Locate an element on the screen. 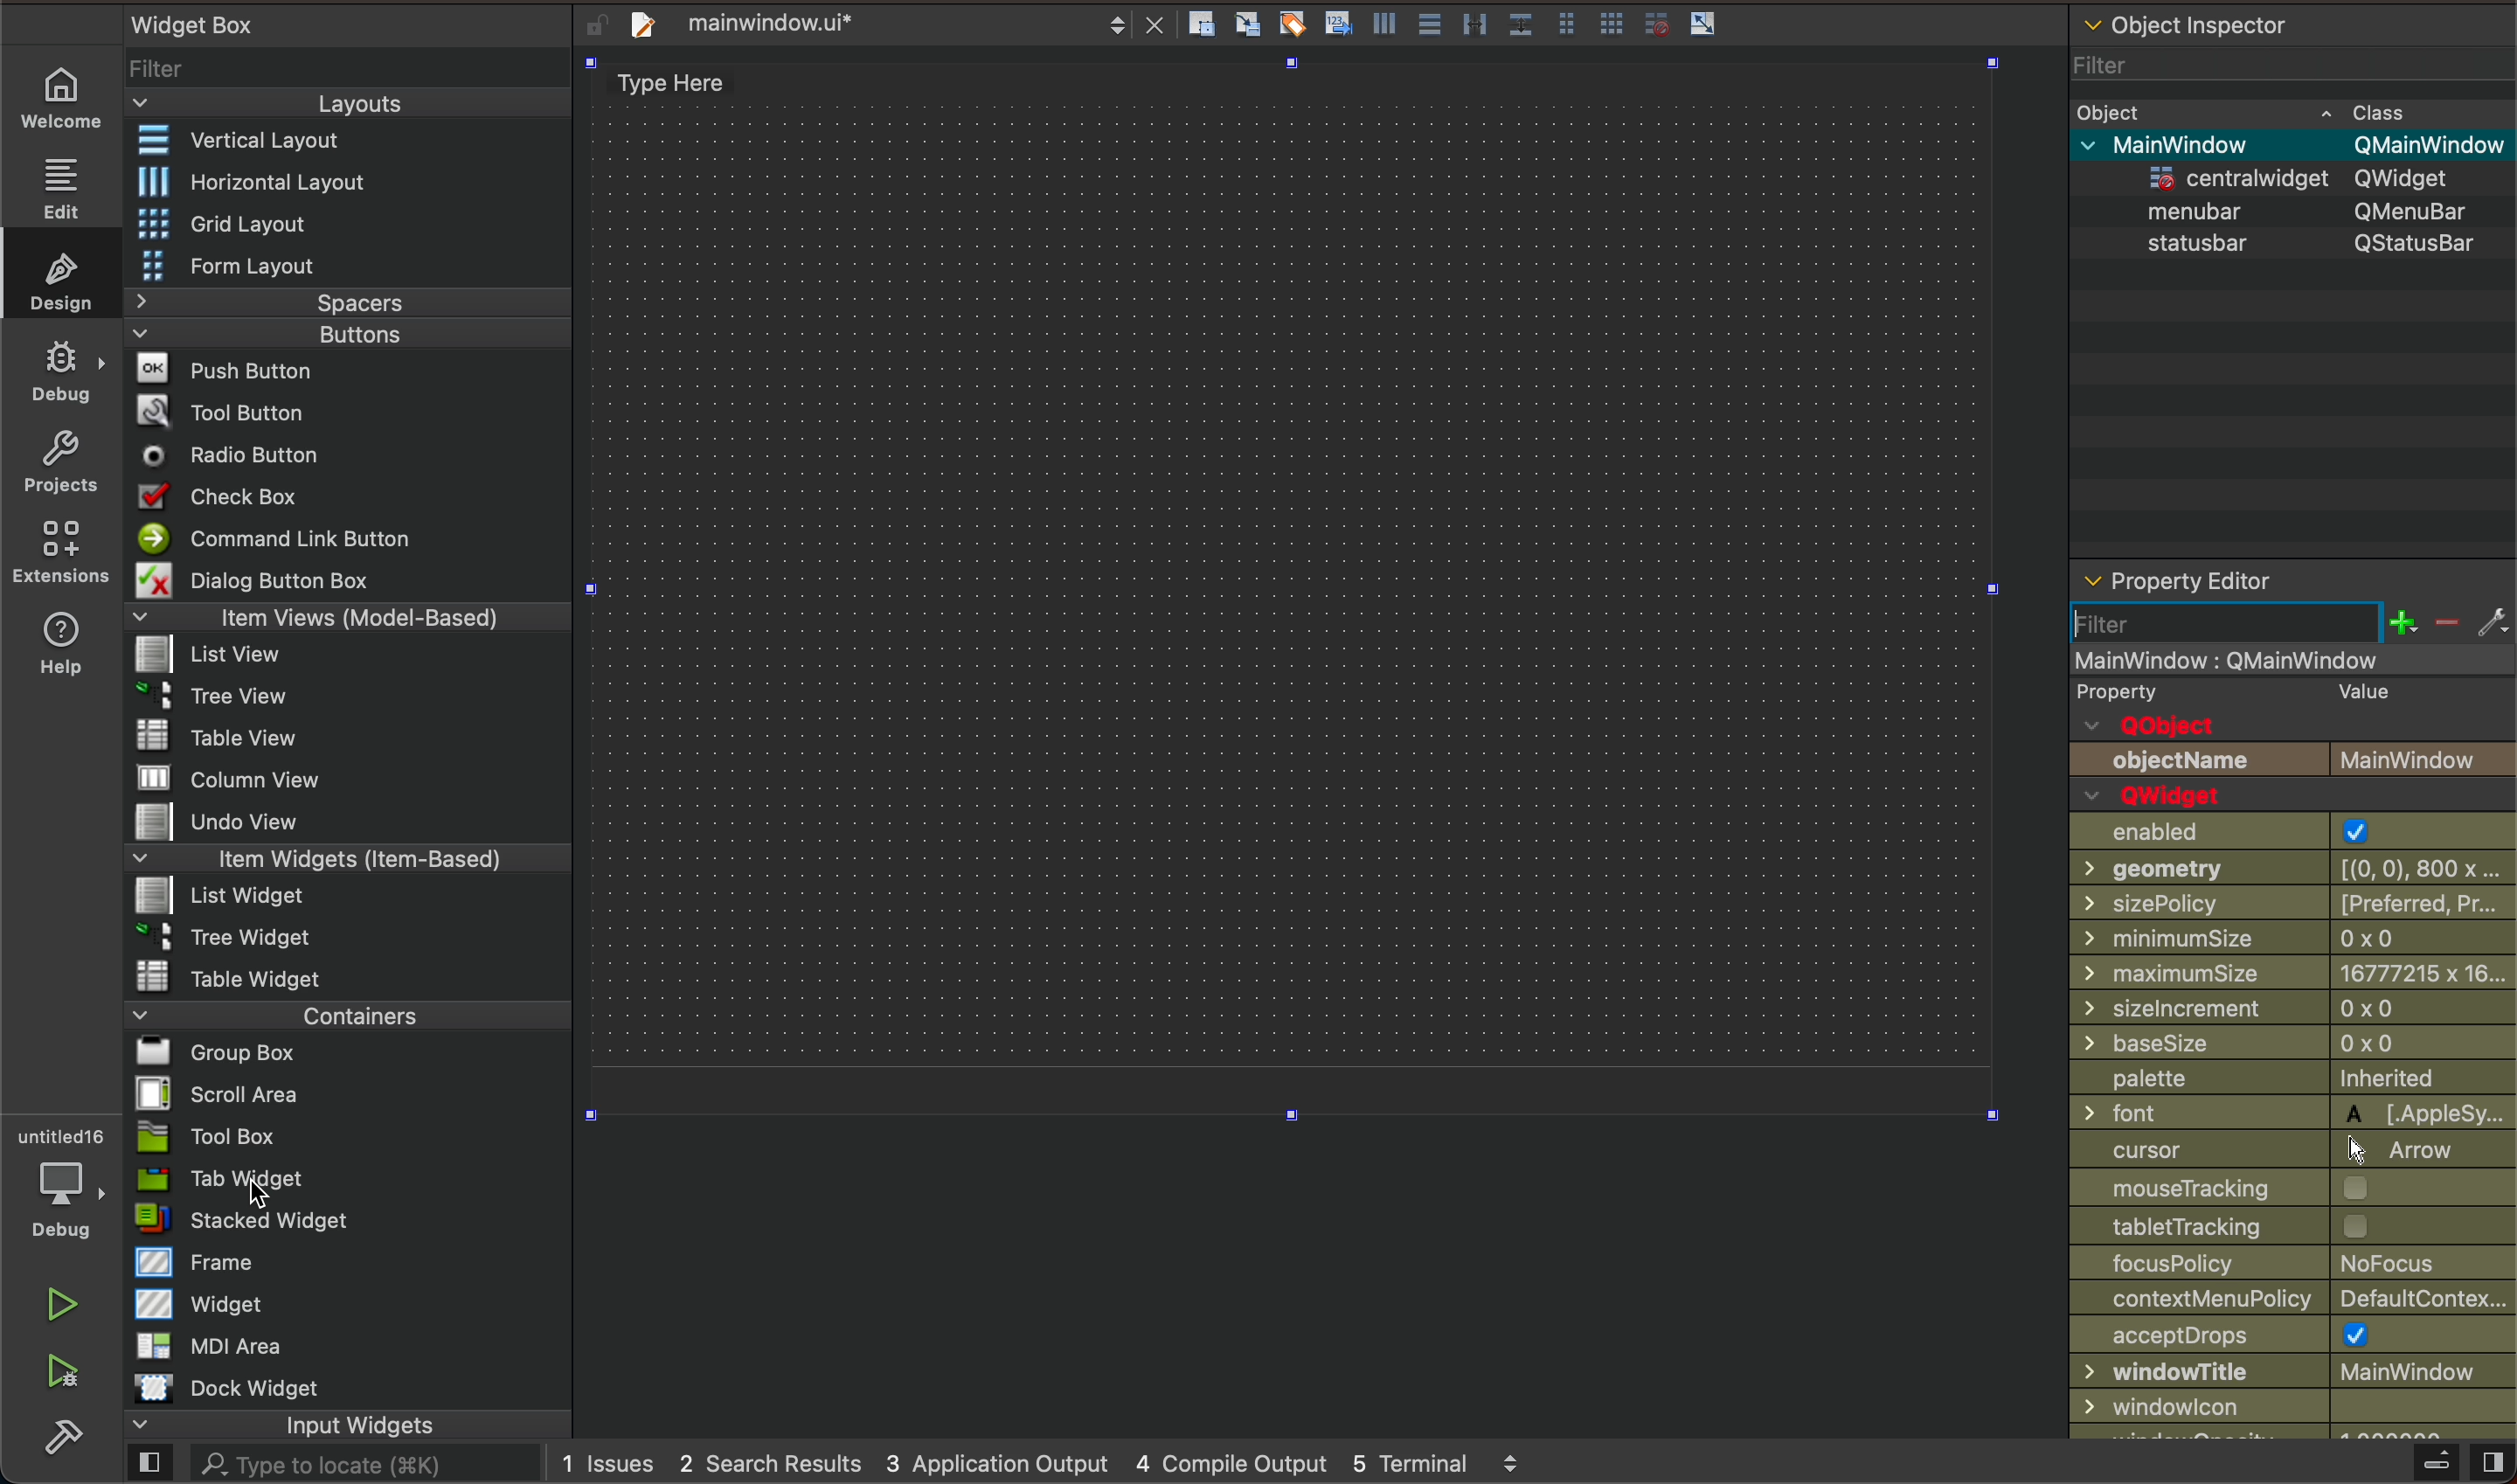  MW column view is located at coordinates (207, 777).